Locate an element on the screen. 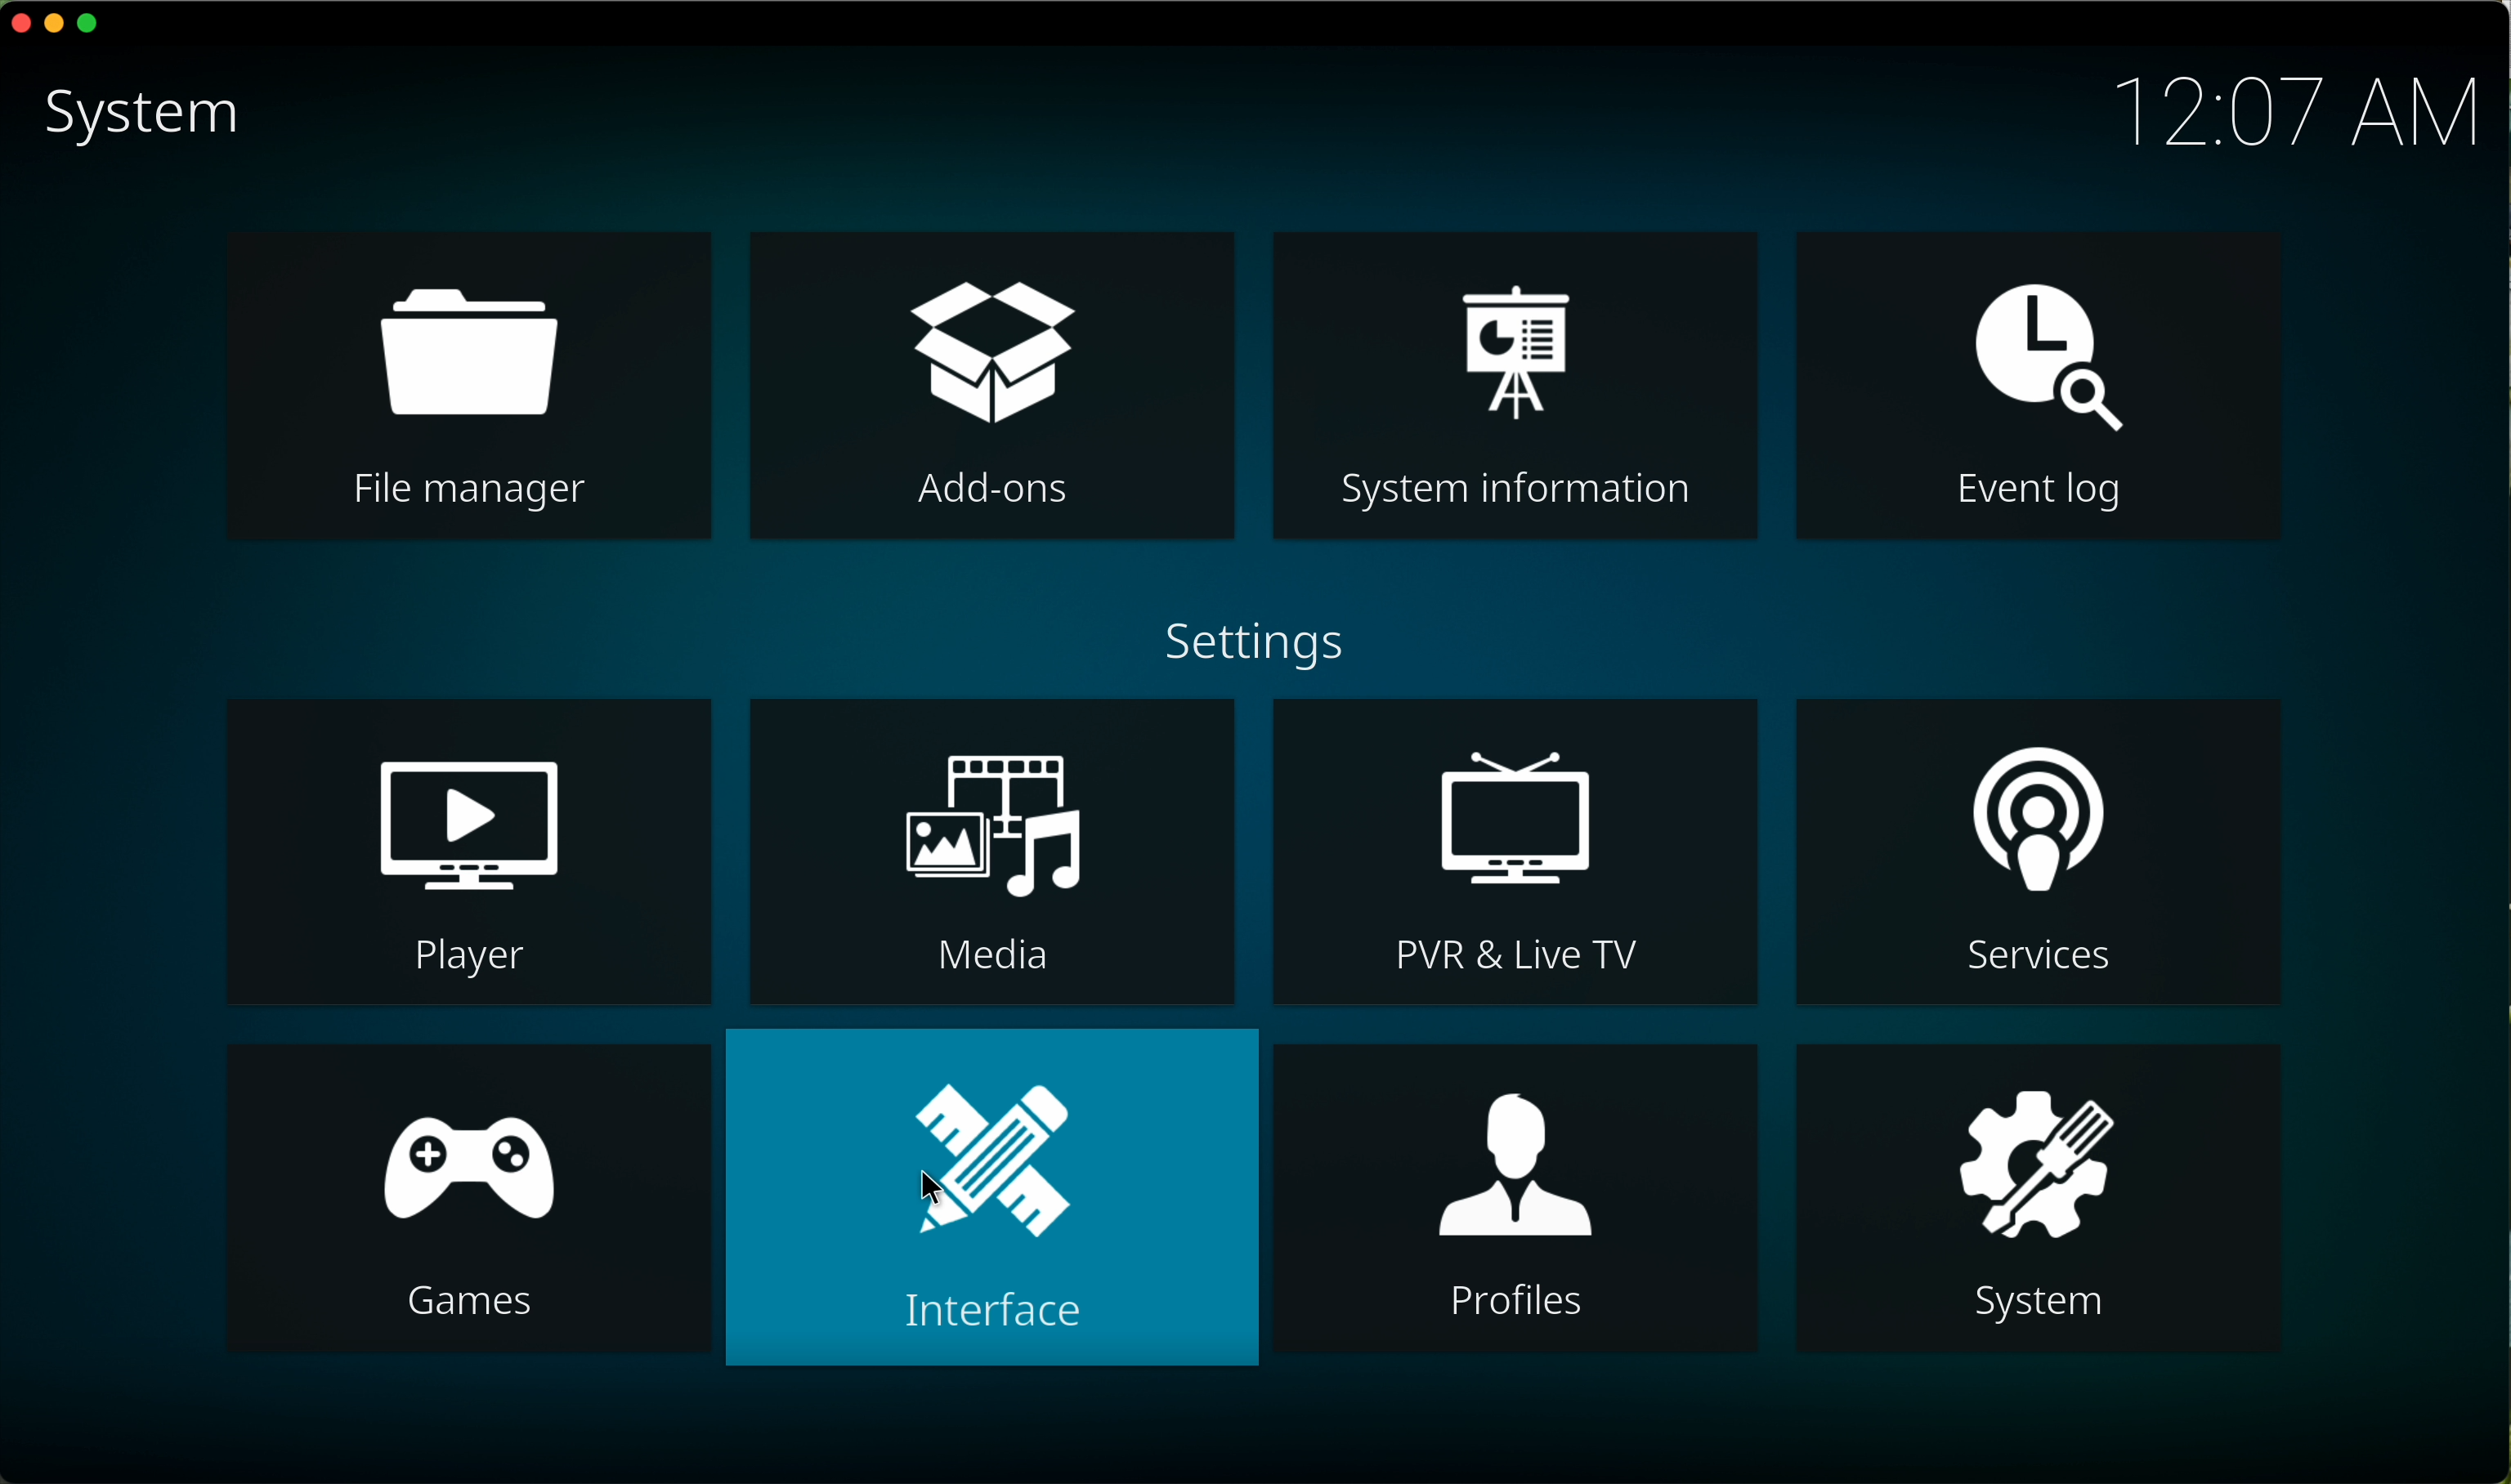 This screenshot has width=2511, height=1484. settings is located at coordinates (1262, 642).